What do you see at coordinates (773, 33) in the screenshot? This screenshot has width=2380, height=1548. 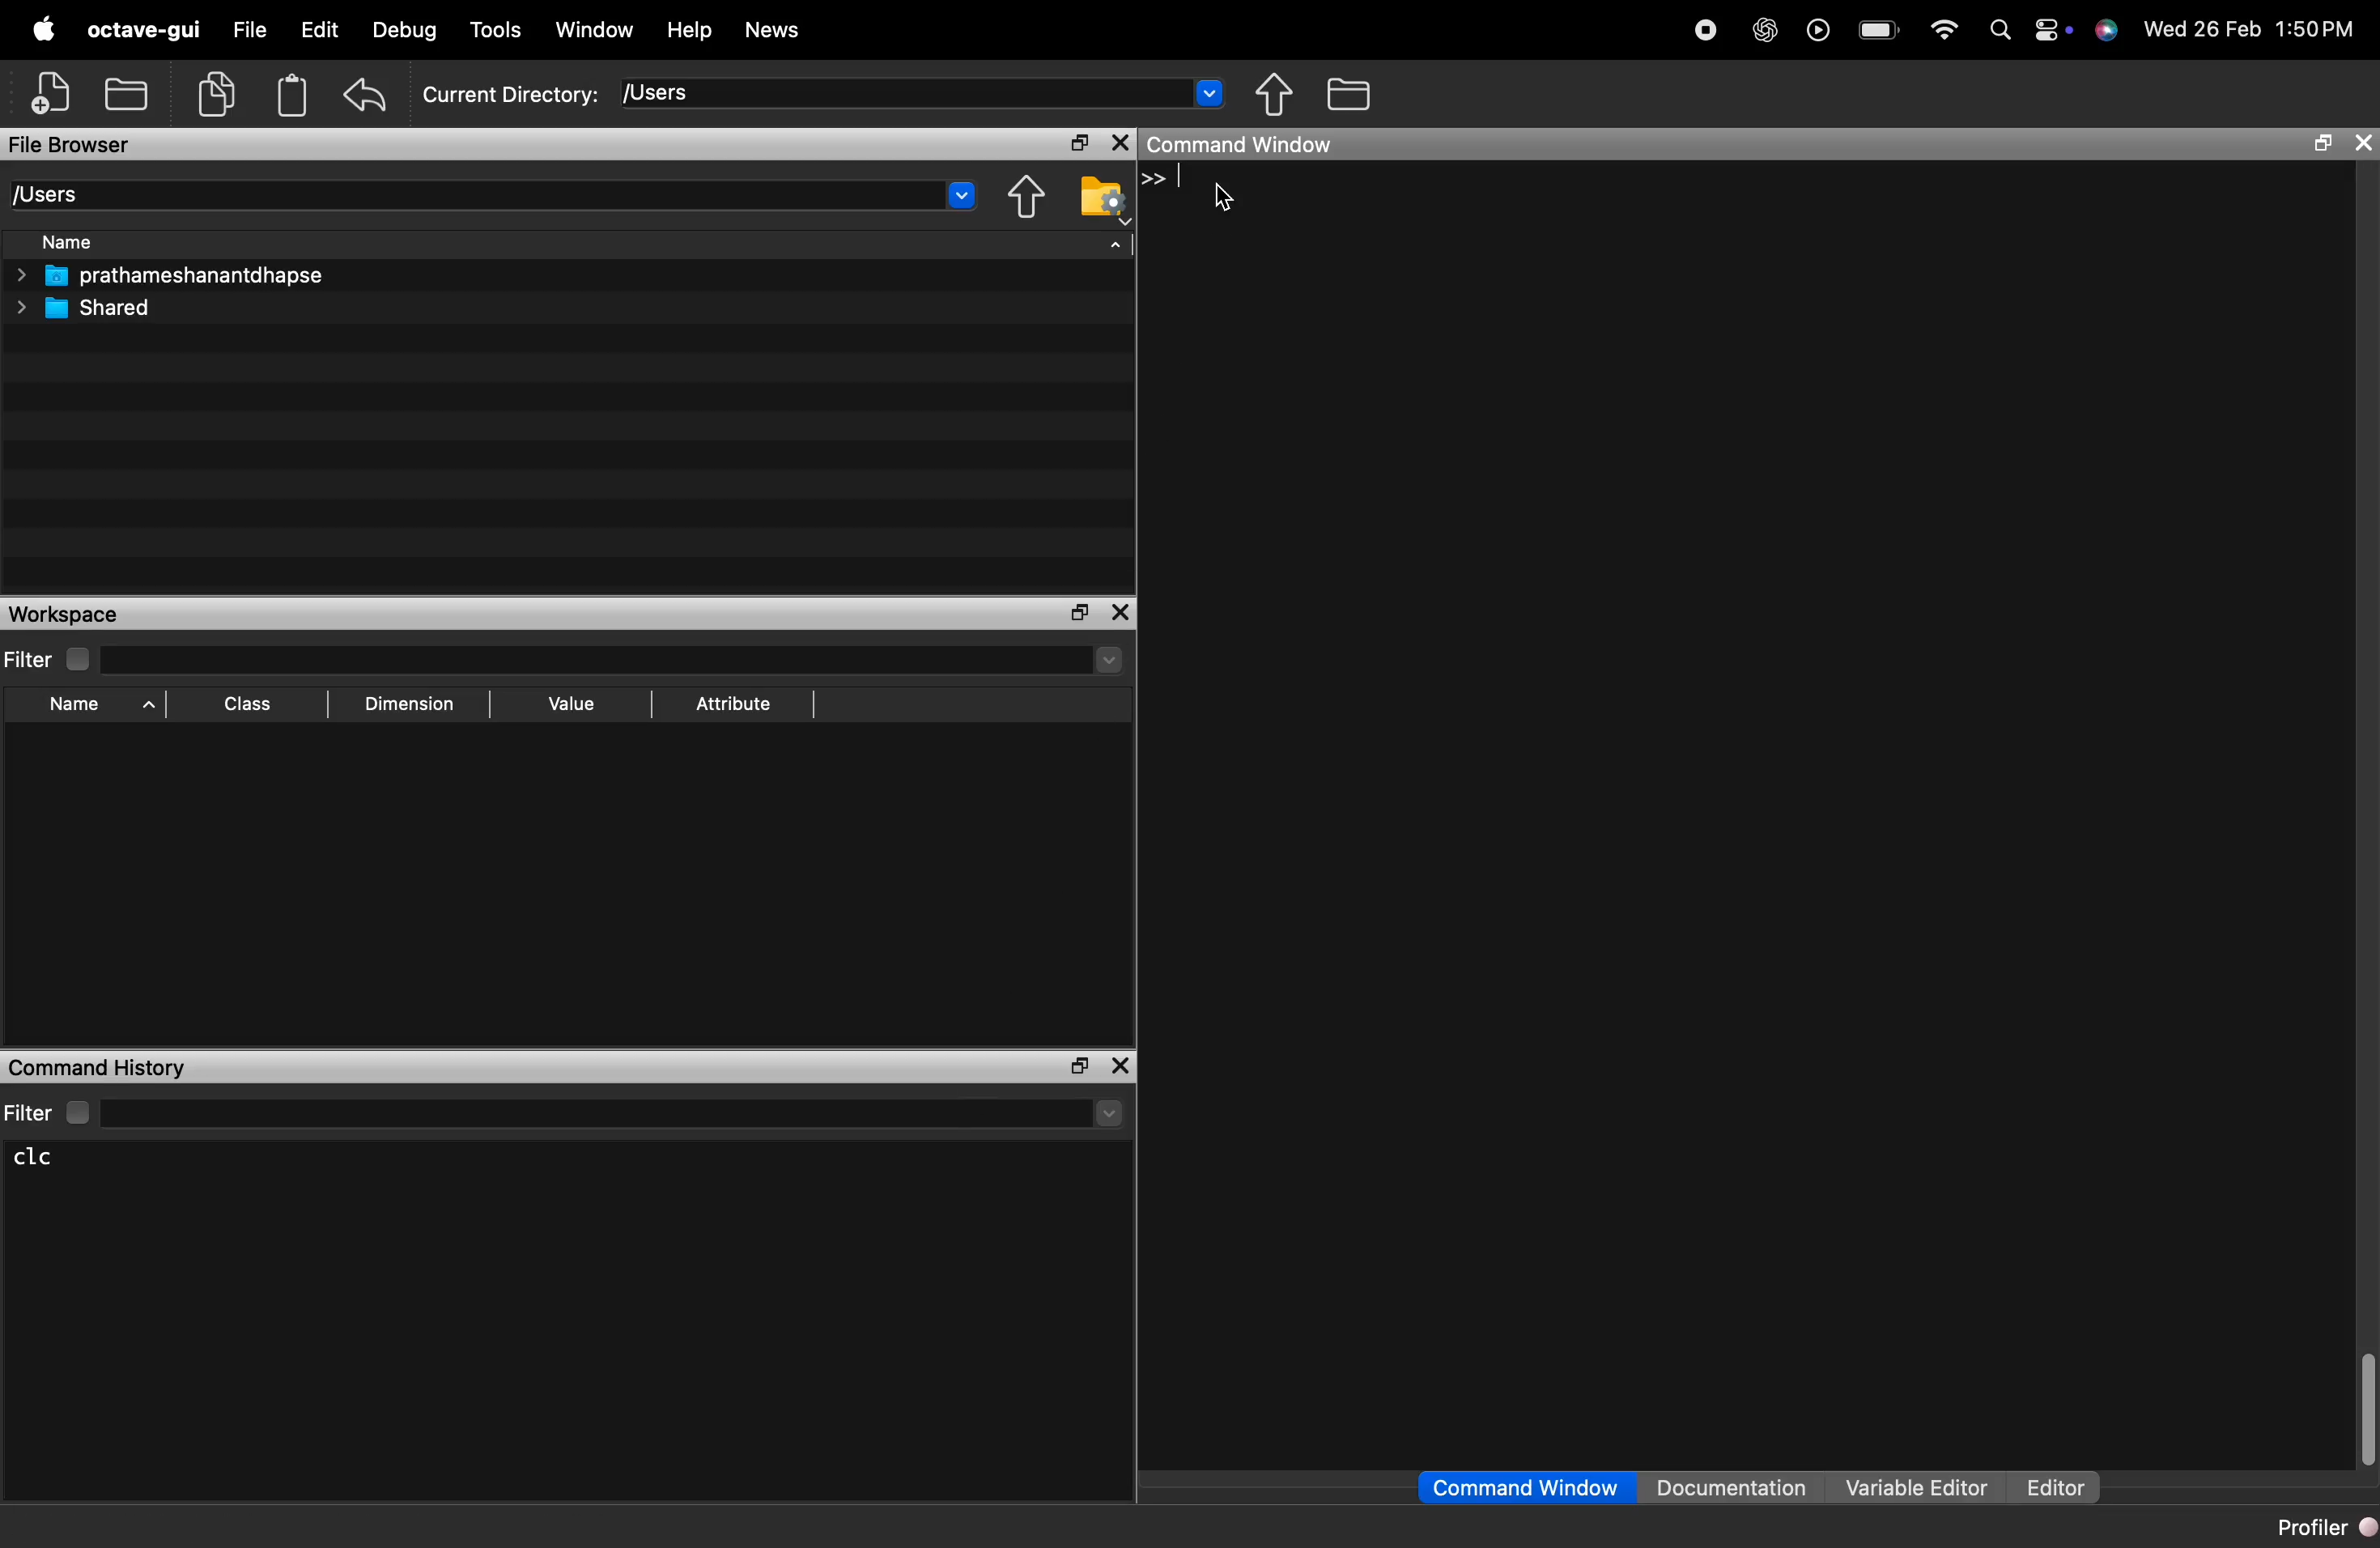 I see `News` at bounding box center [773, 33].